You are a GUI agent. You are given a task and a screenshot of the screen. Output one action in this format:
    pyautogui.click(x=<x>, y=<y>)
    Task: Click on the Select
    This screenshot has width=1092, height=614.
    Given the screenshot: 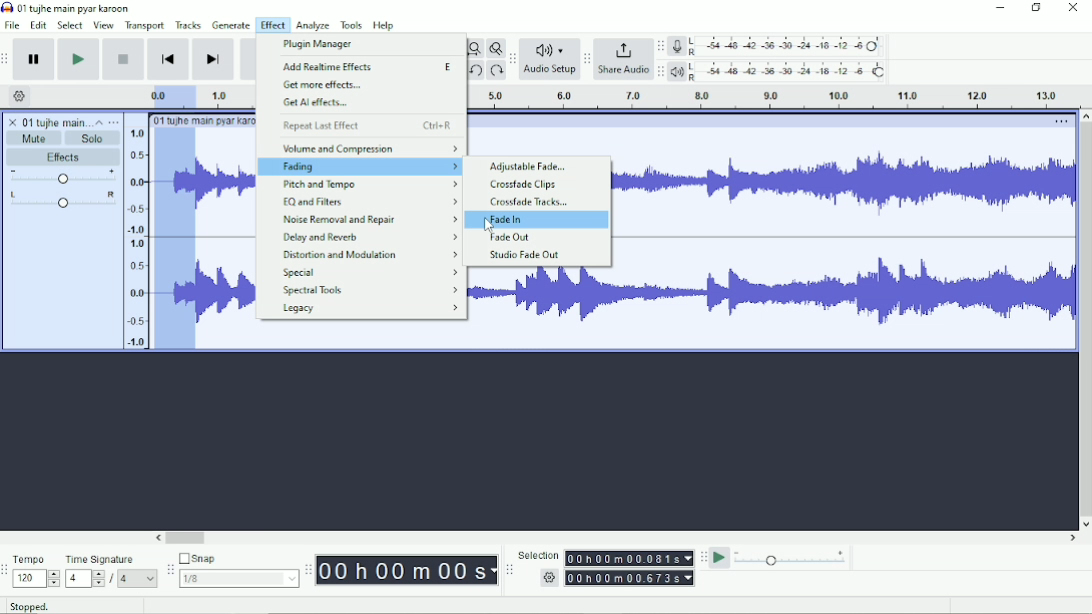 What is the action you would take?
    pyautogui.click(x=70, y=25)
    